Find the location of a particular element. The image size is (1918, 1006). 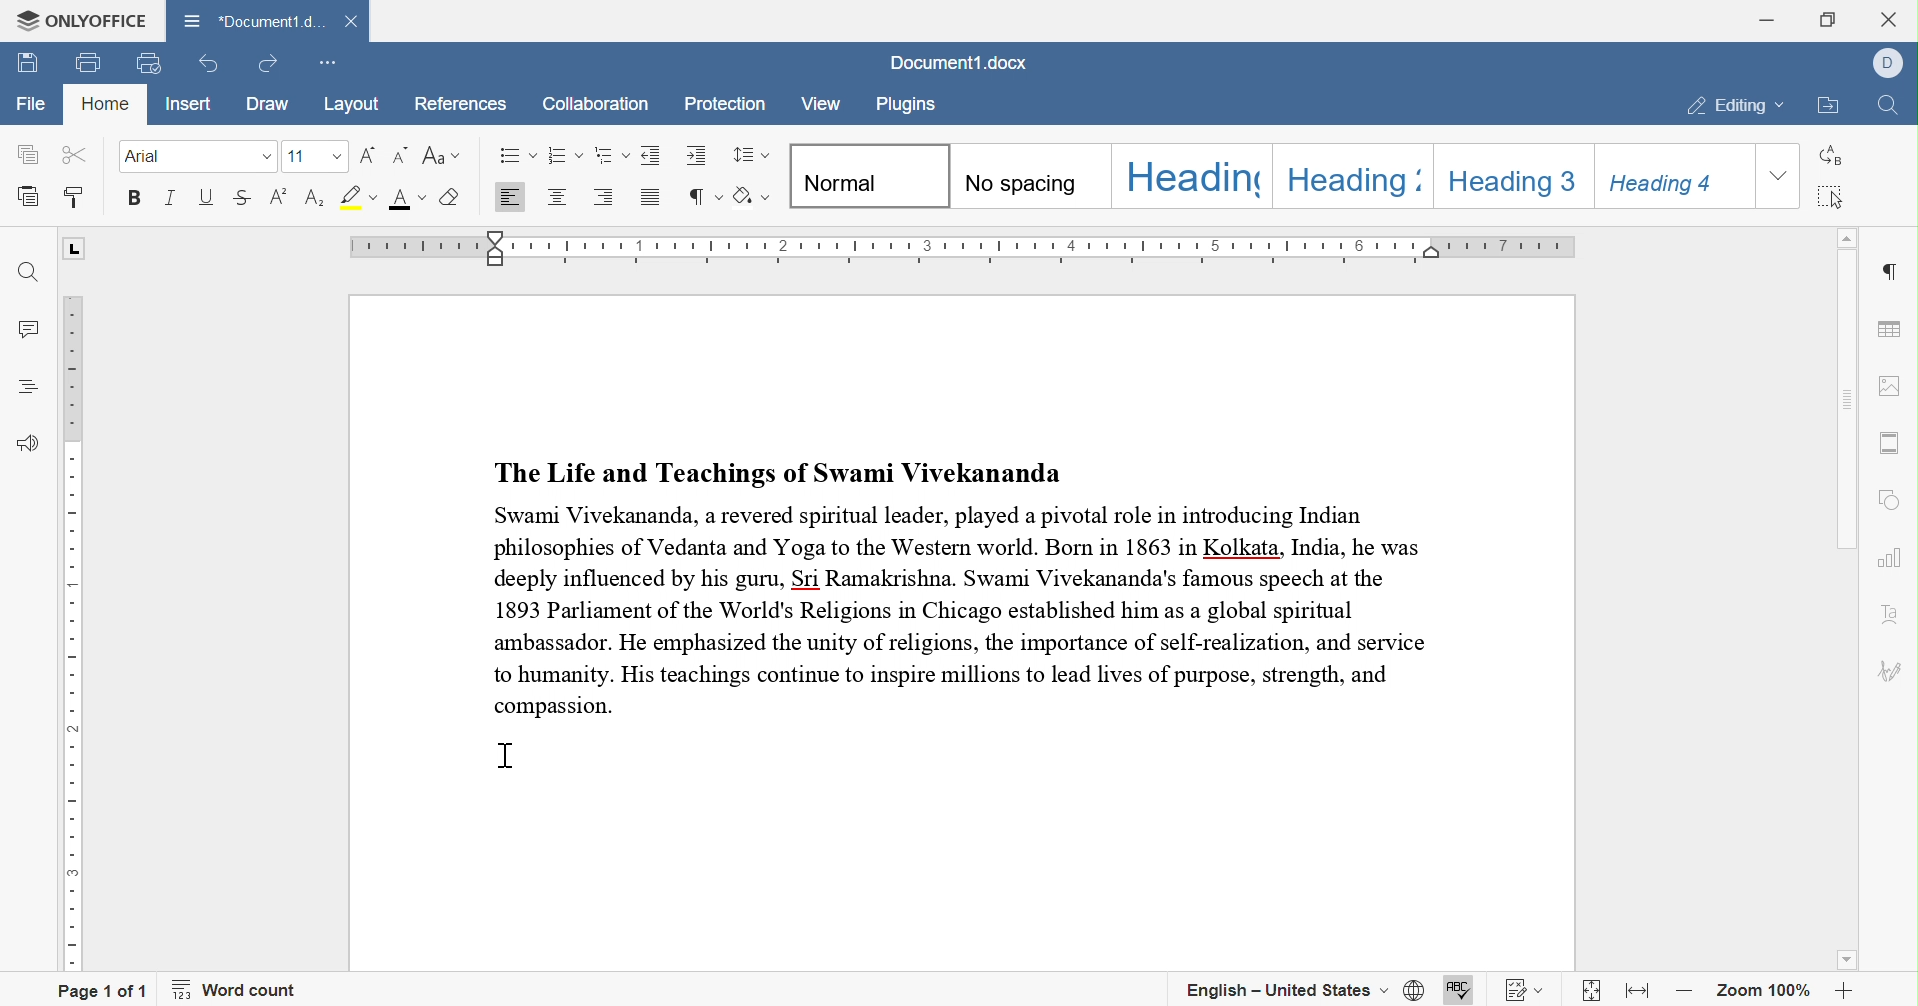

redo is located at coordinates (265, 64).